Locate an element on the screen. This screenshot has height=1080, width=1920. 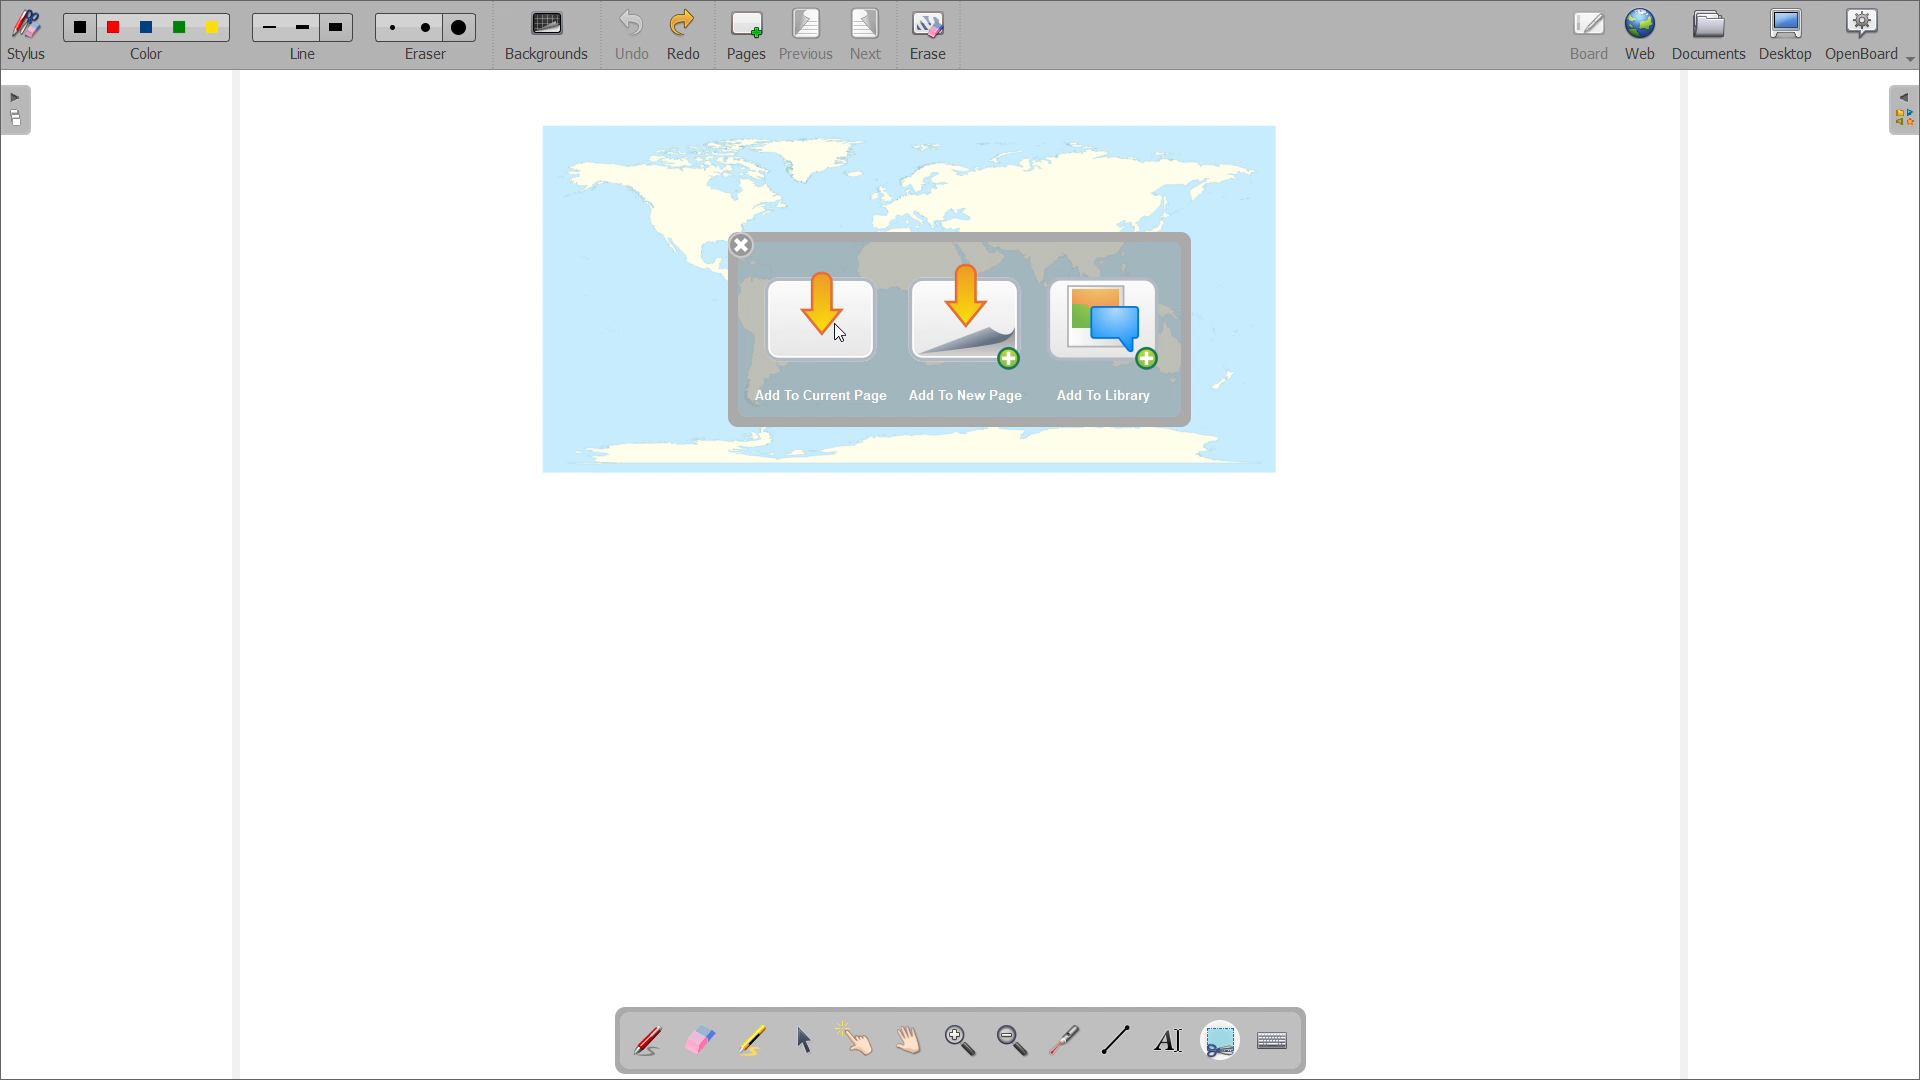
draw lines is located at coordinates (1116, 1040).